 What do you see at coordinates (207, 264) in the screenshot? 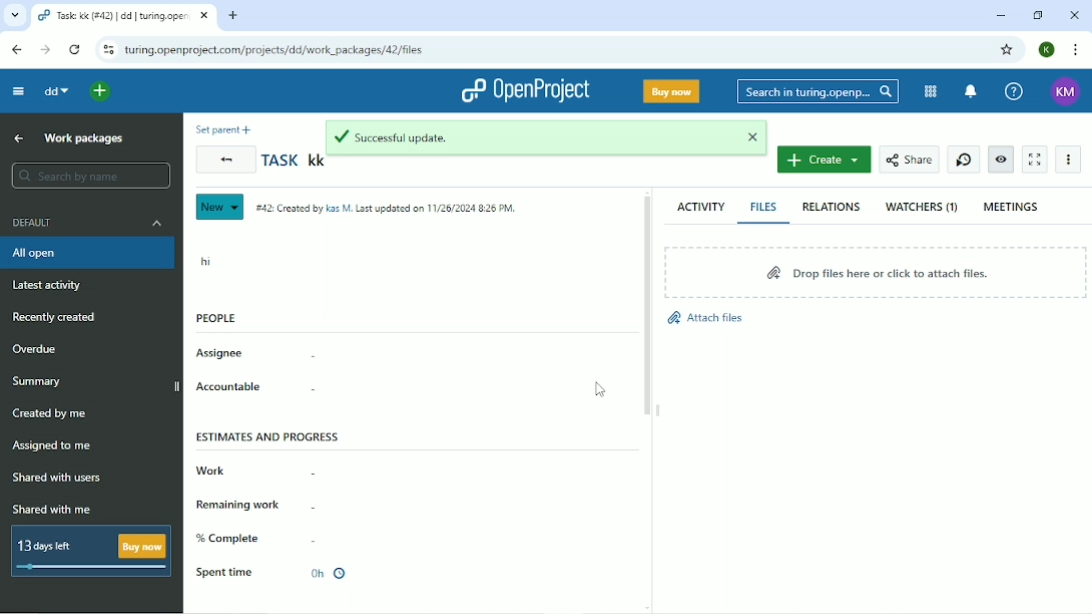
I see `hi` at bounding box center [207, 264].